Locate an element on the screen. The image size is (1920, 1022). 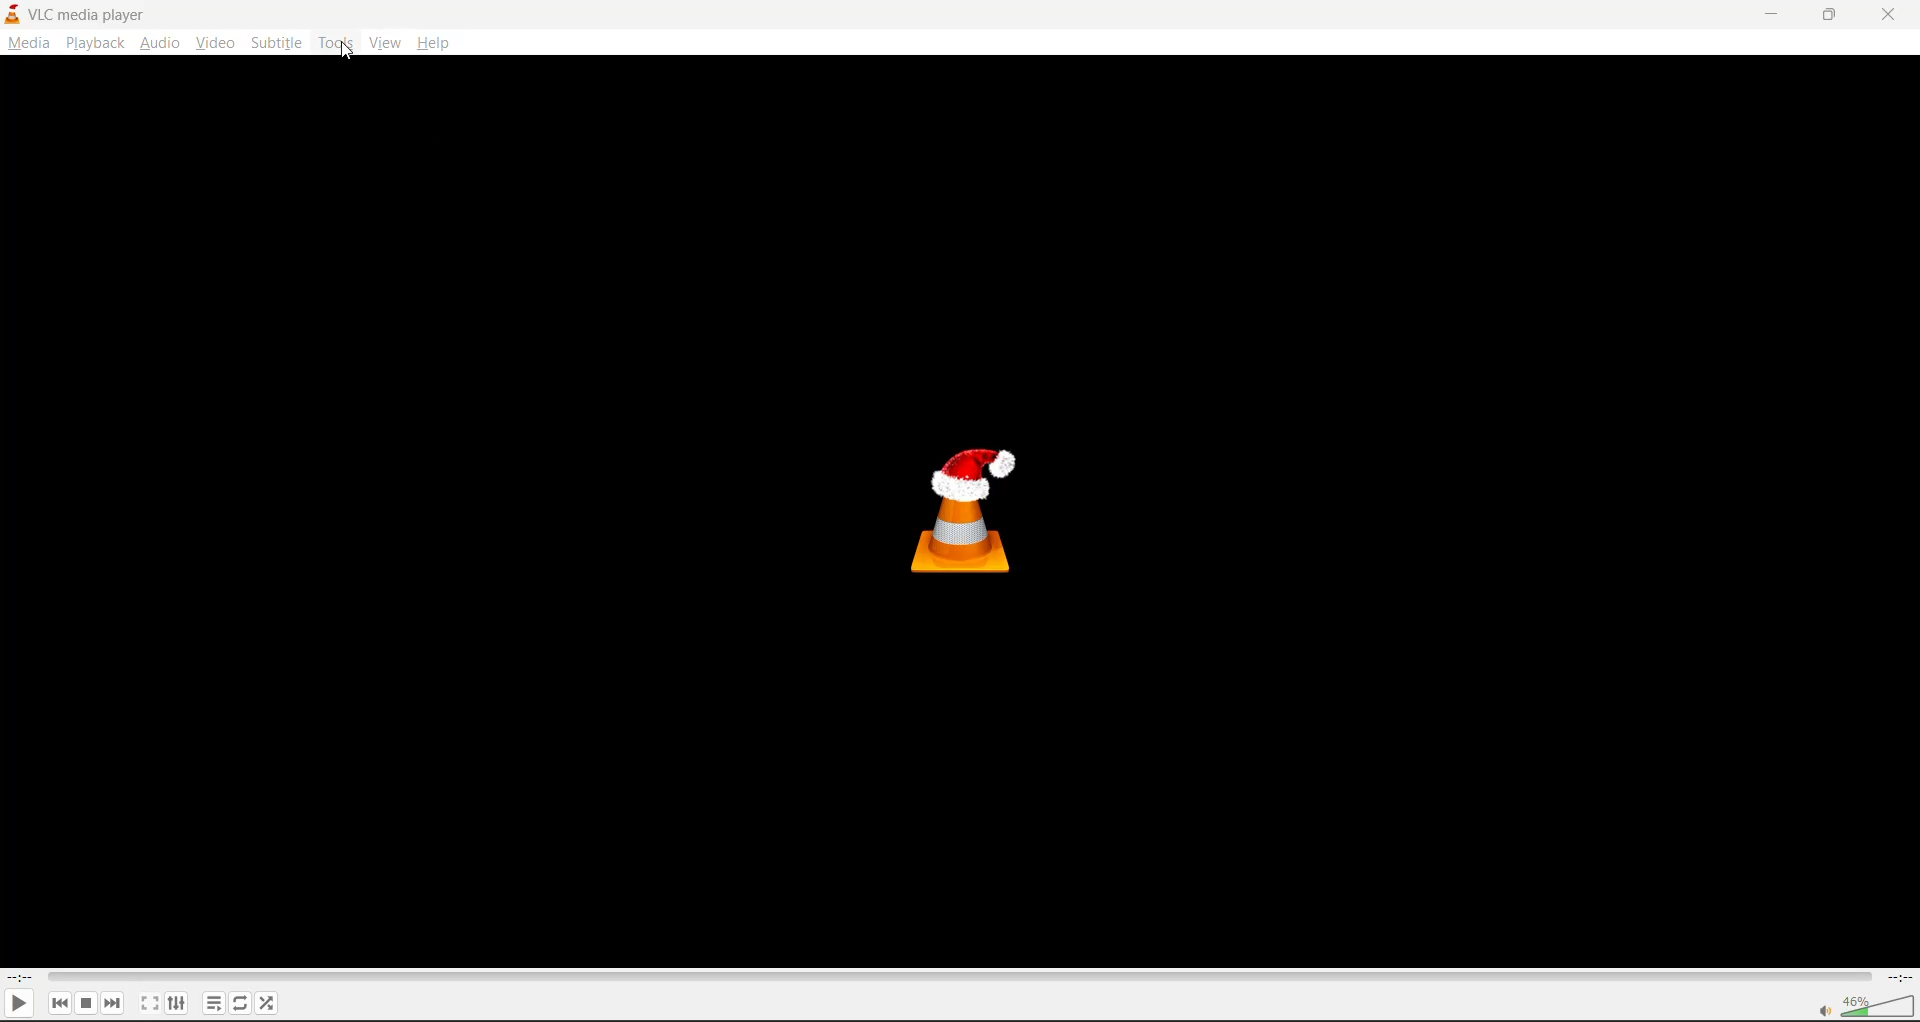
thumbnail is located at coordinates (971, 509).